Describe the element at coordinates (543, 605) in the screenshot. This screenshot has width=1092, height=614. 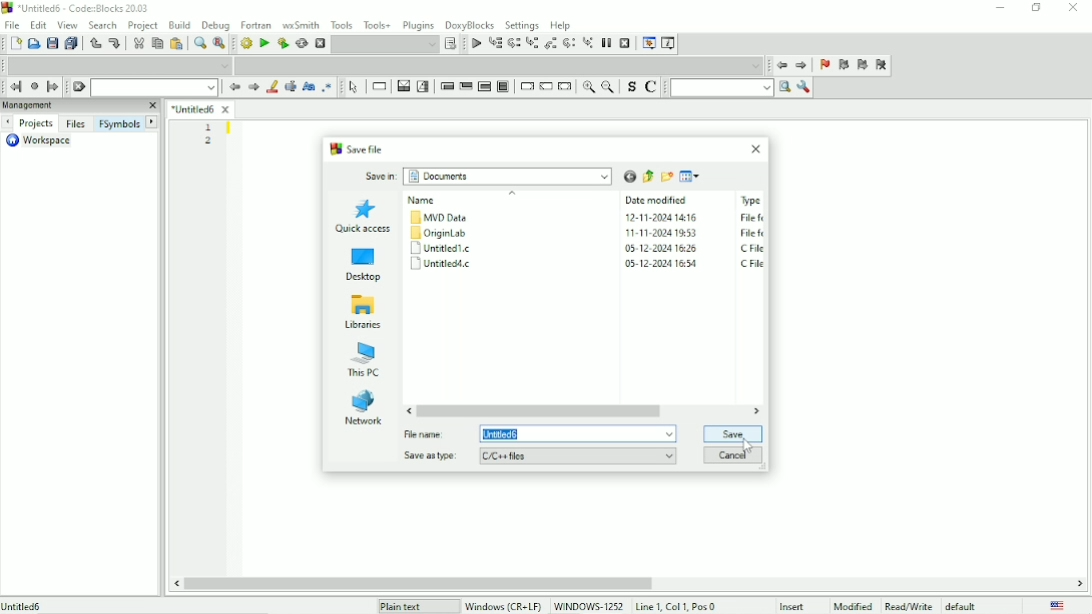
I see `Windows` at that location.